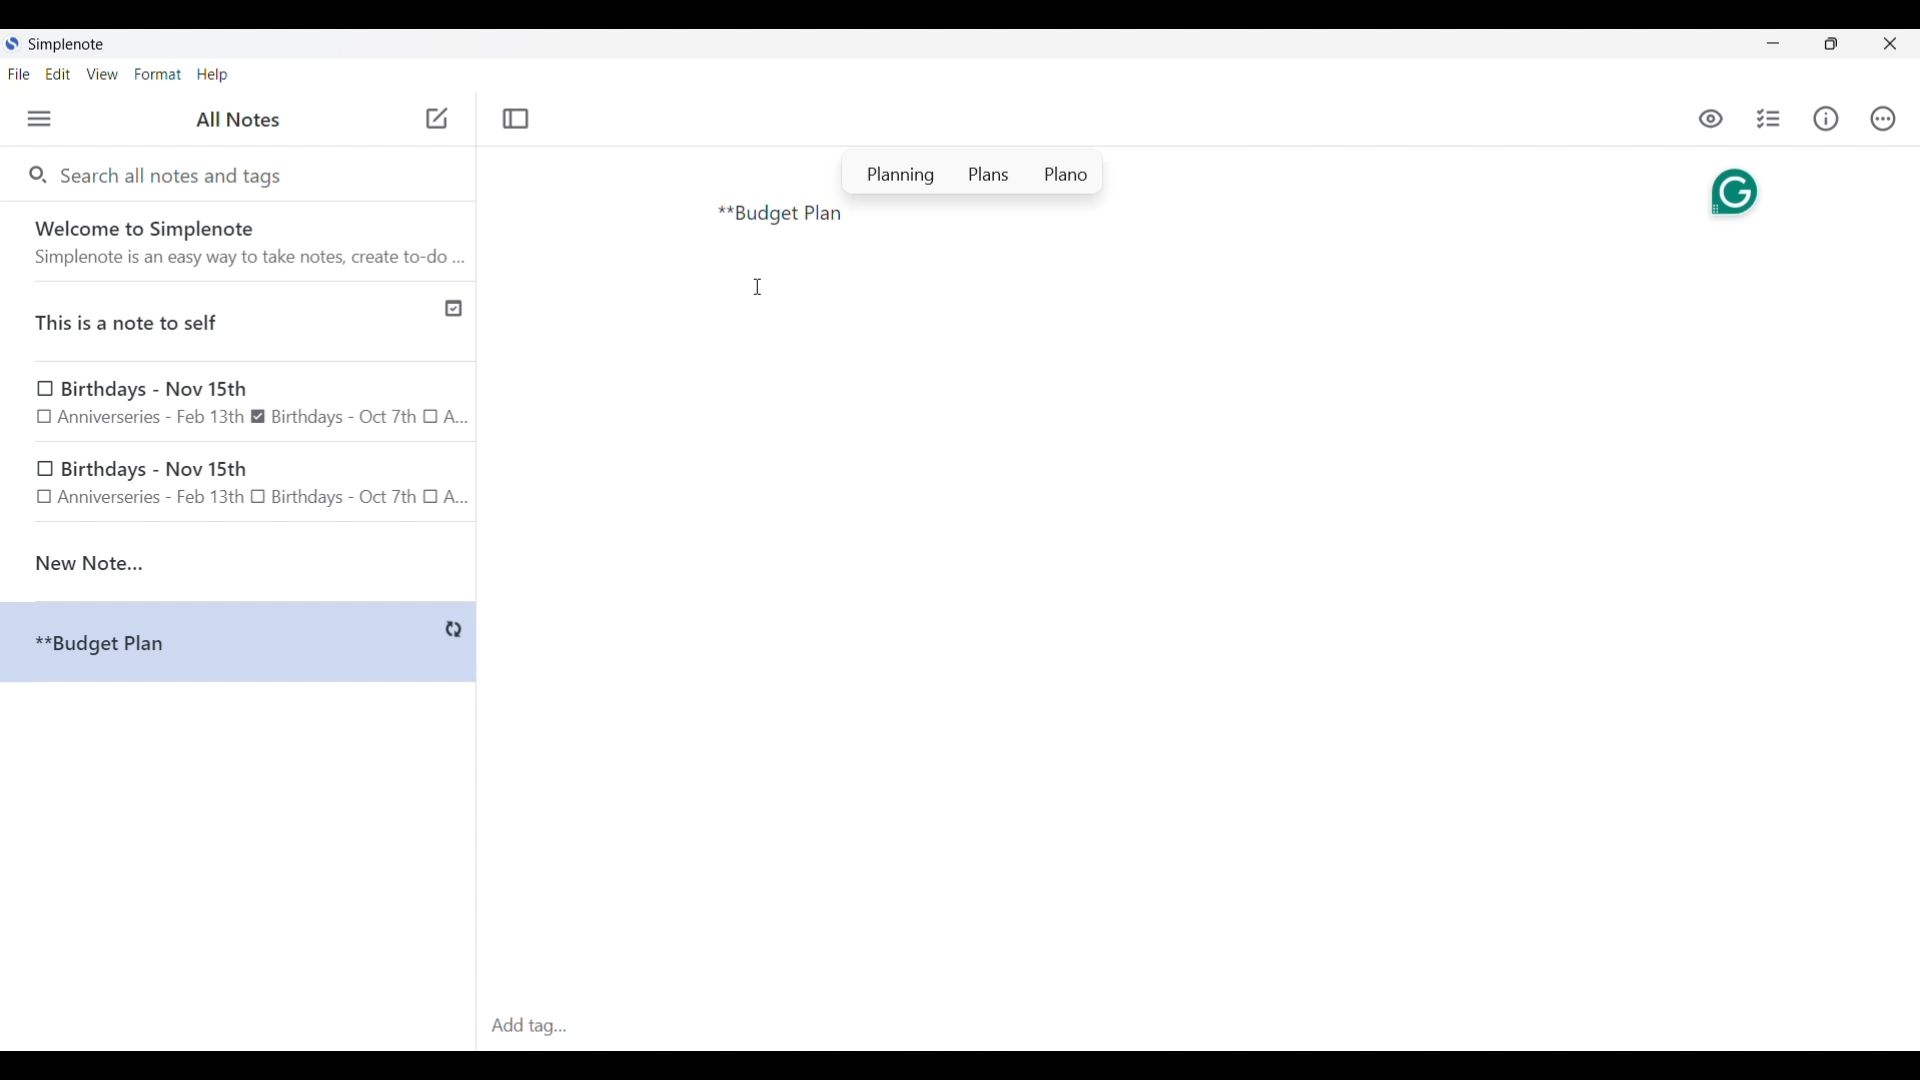 This screenshot has width=1920, height=1080. I want to click on Toggle to see markdown preview, so click(1711, 119).